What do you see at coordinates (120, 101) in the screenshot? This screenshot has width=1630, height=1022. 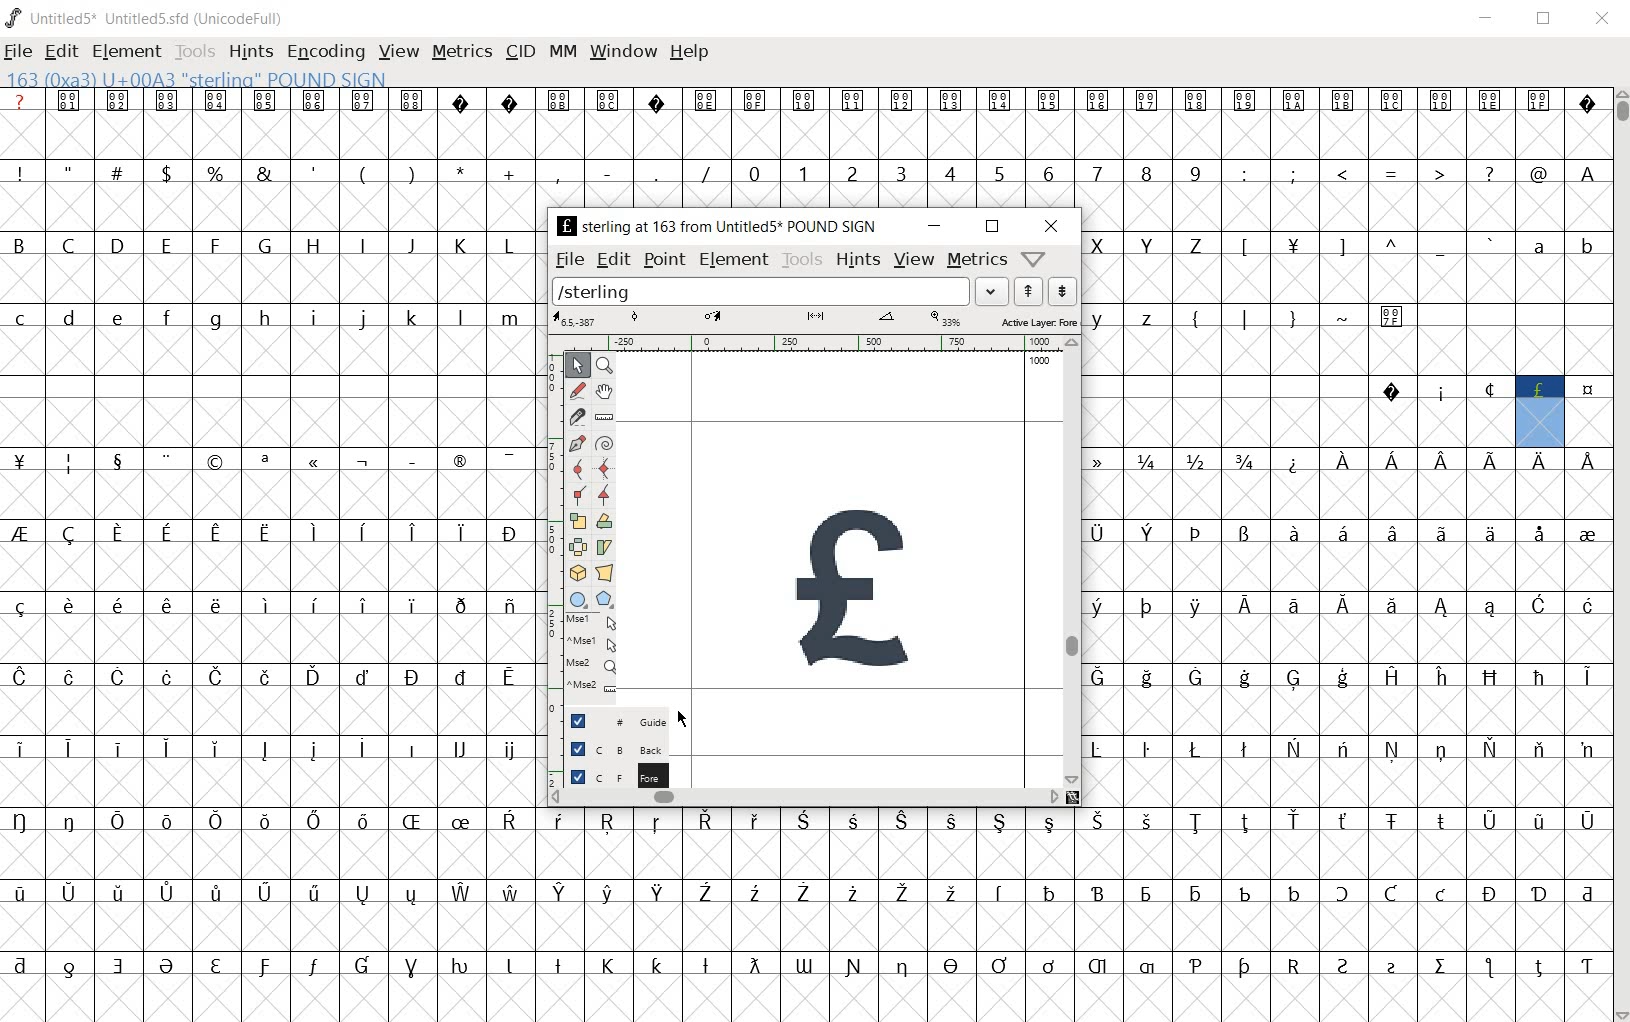 I see `Symbol` at bounding box center [120, 101].